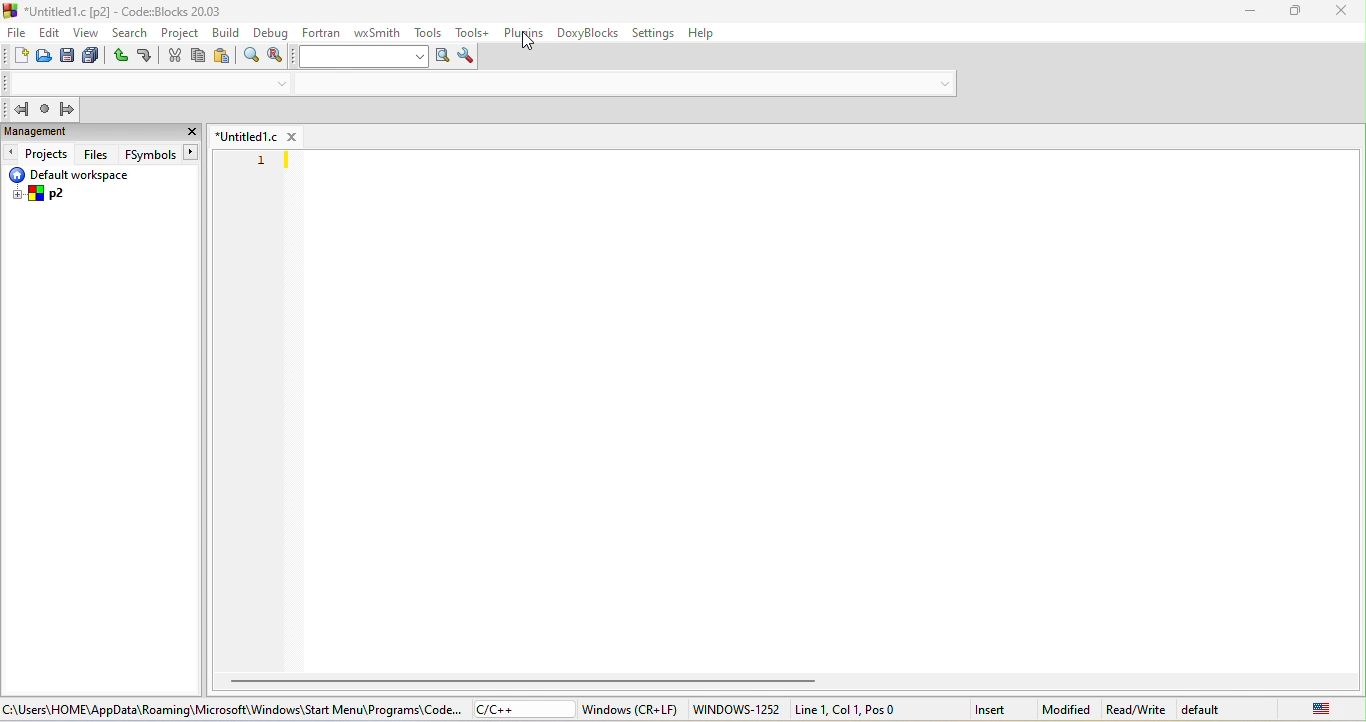 This screenshot has width=1366, height=722. I want to click on open, so click(45, 57).